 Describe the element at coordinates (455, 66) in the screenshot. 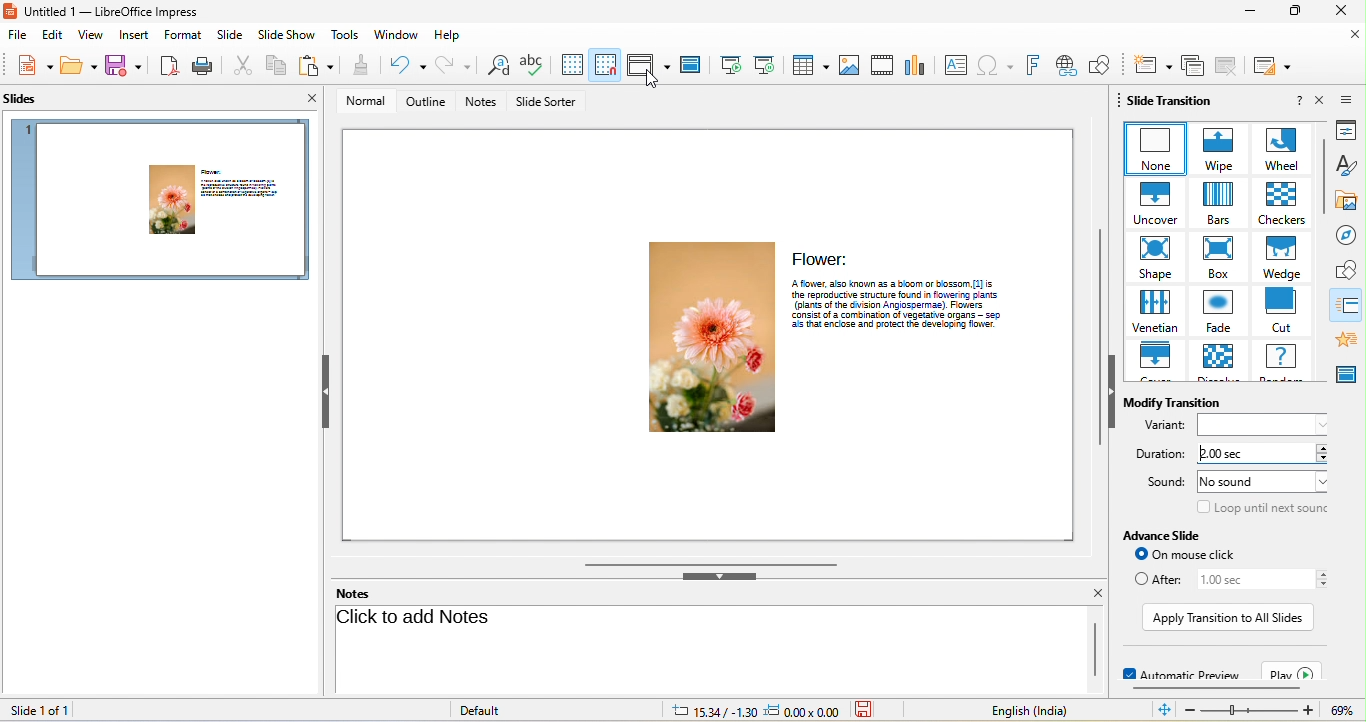

I see `redo` at that location.